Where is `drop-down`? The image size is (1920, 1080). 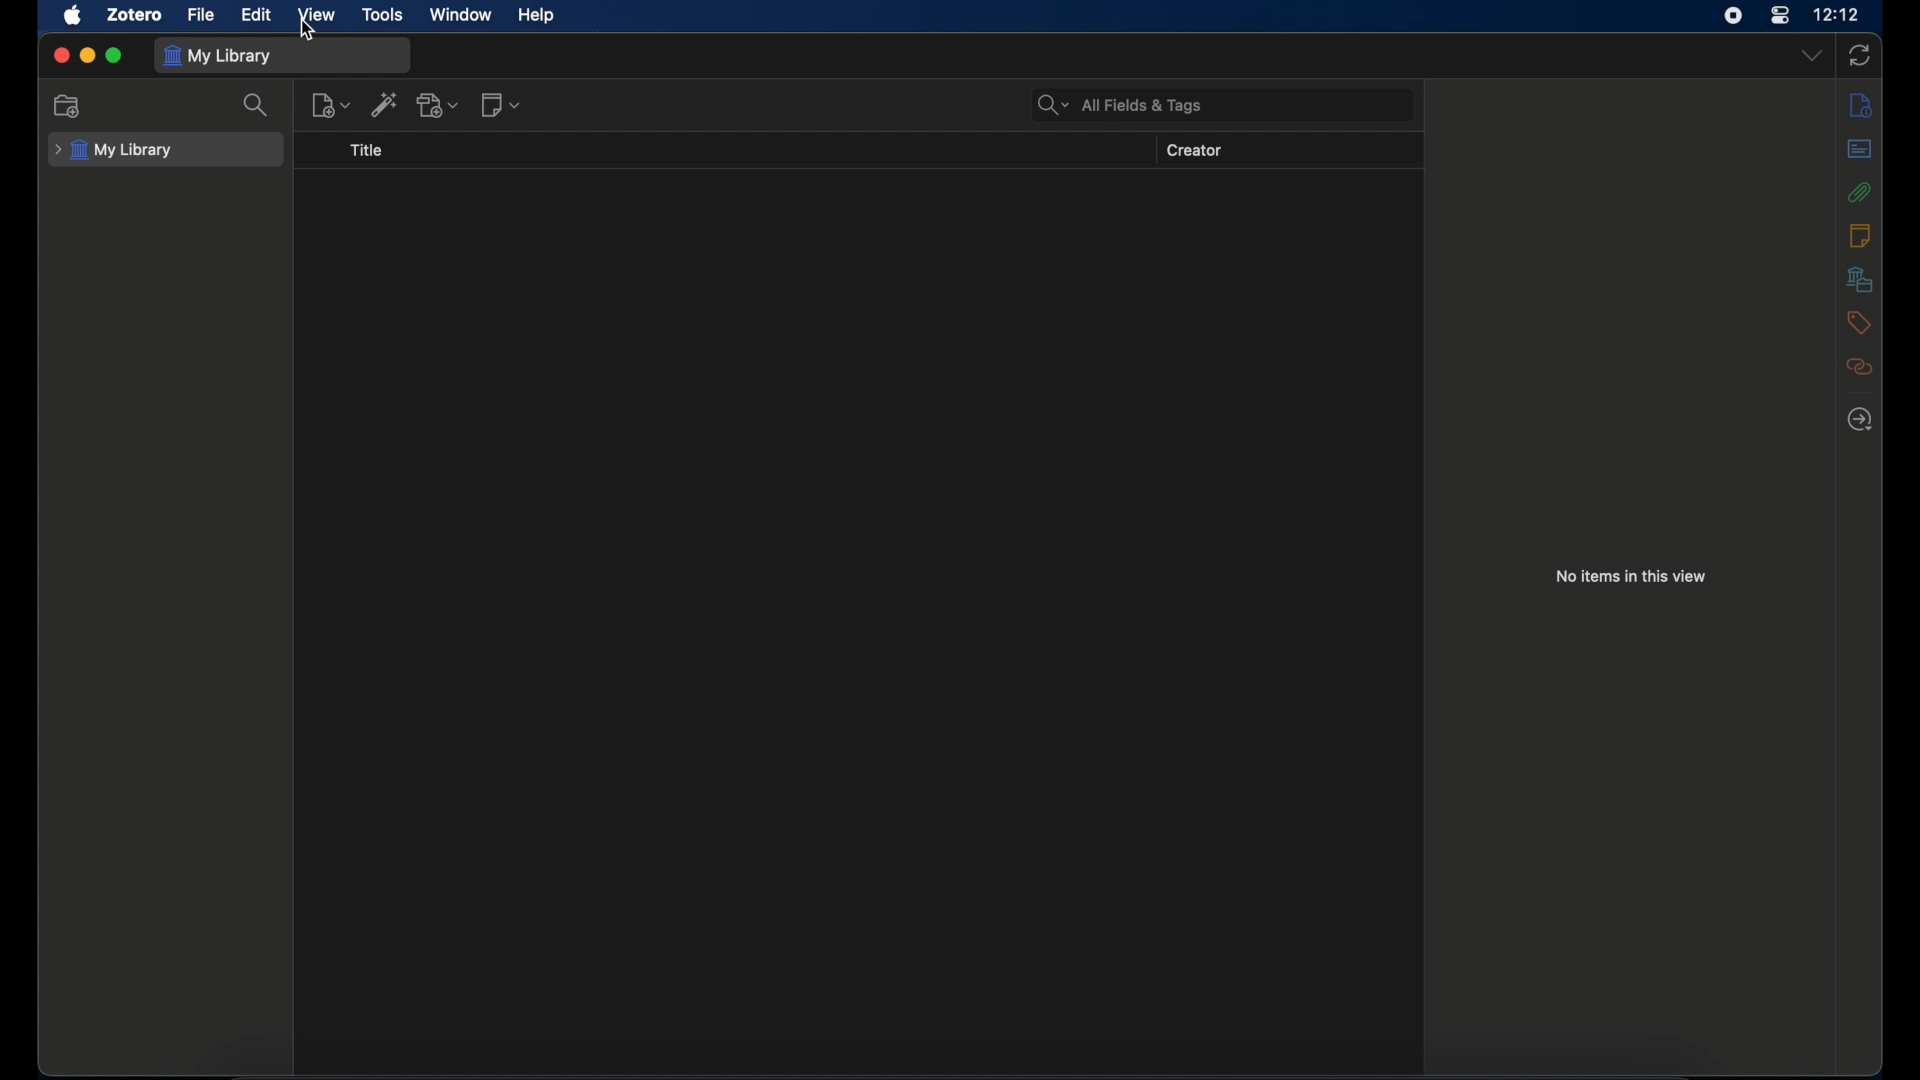 drop-down is located at coordinates (1813, 54).